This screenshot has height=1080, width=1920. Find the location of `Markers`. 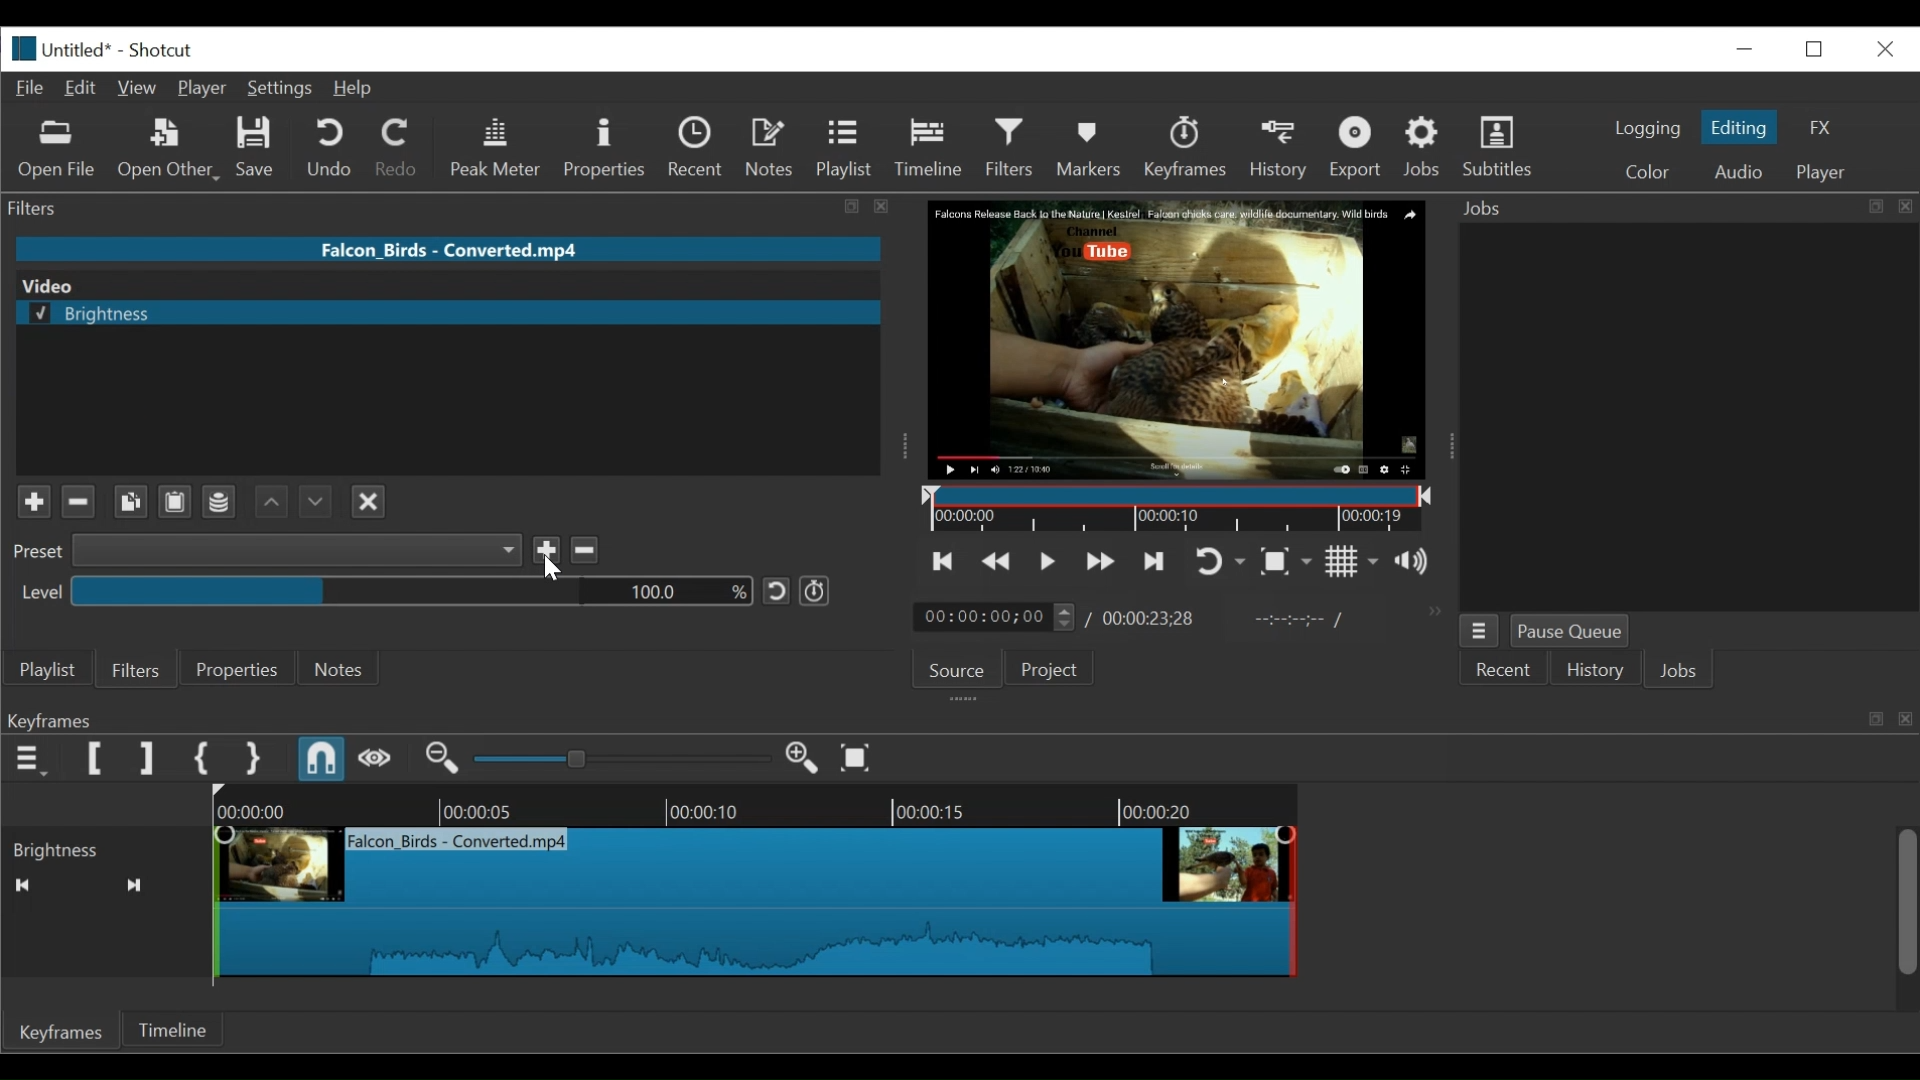

Markers is located at coordinates (1091, 147).